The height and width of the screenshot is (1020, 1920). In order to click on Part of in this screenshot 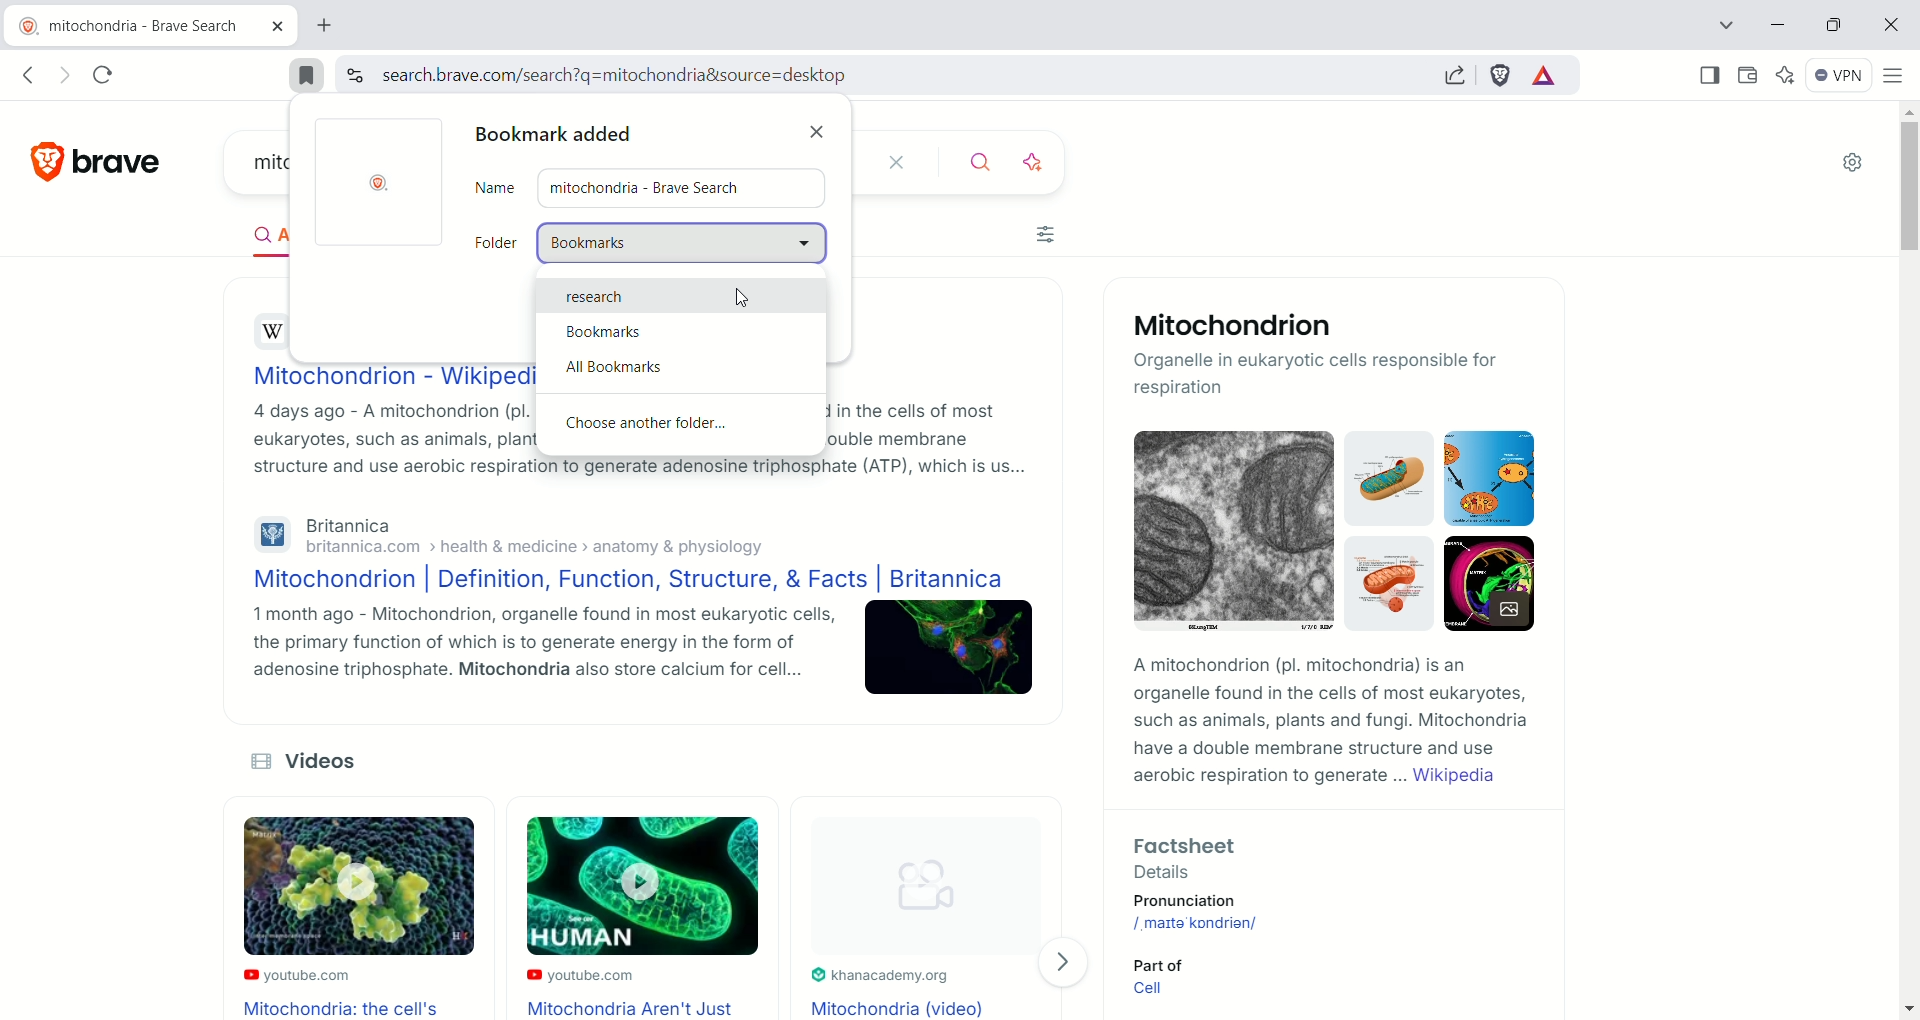, I will do `click(1154, 963)`.